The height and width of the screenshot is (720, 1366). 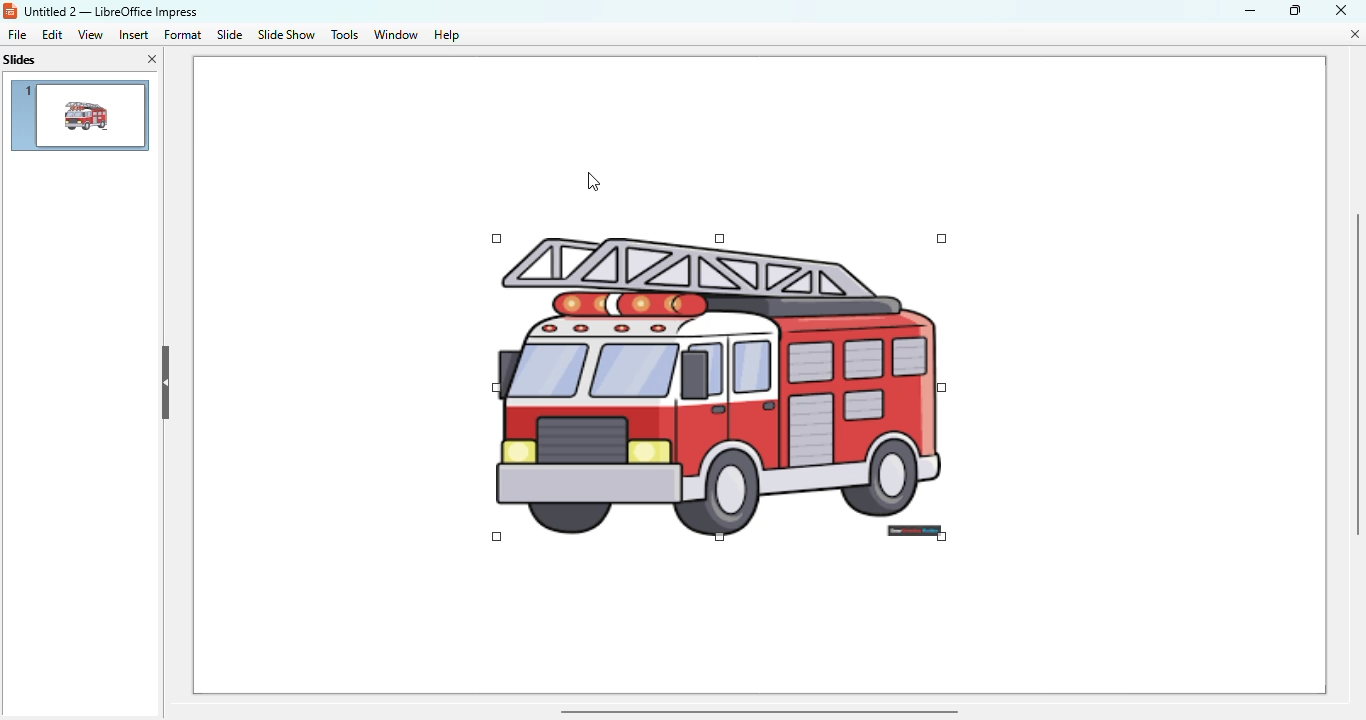 What do you see at coordinates (759, 712) in the screenshot?
I see `horizontal scroll bar` at bounding box center [759, 712].